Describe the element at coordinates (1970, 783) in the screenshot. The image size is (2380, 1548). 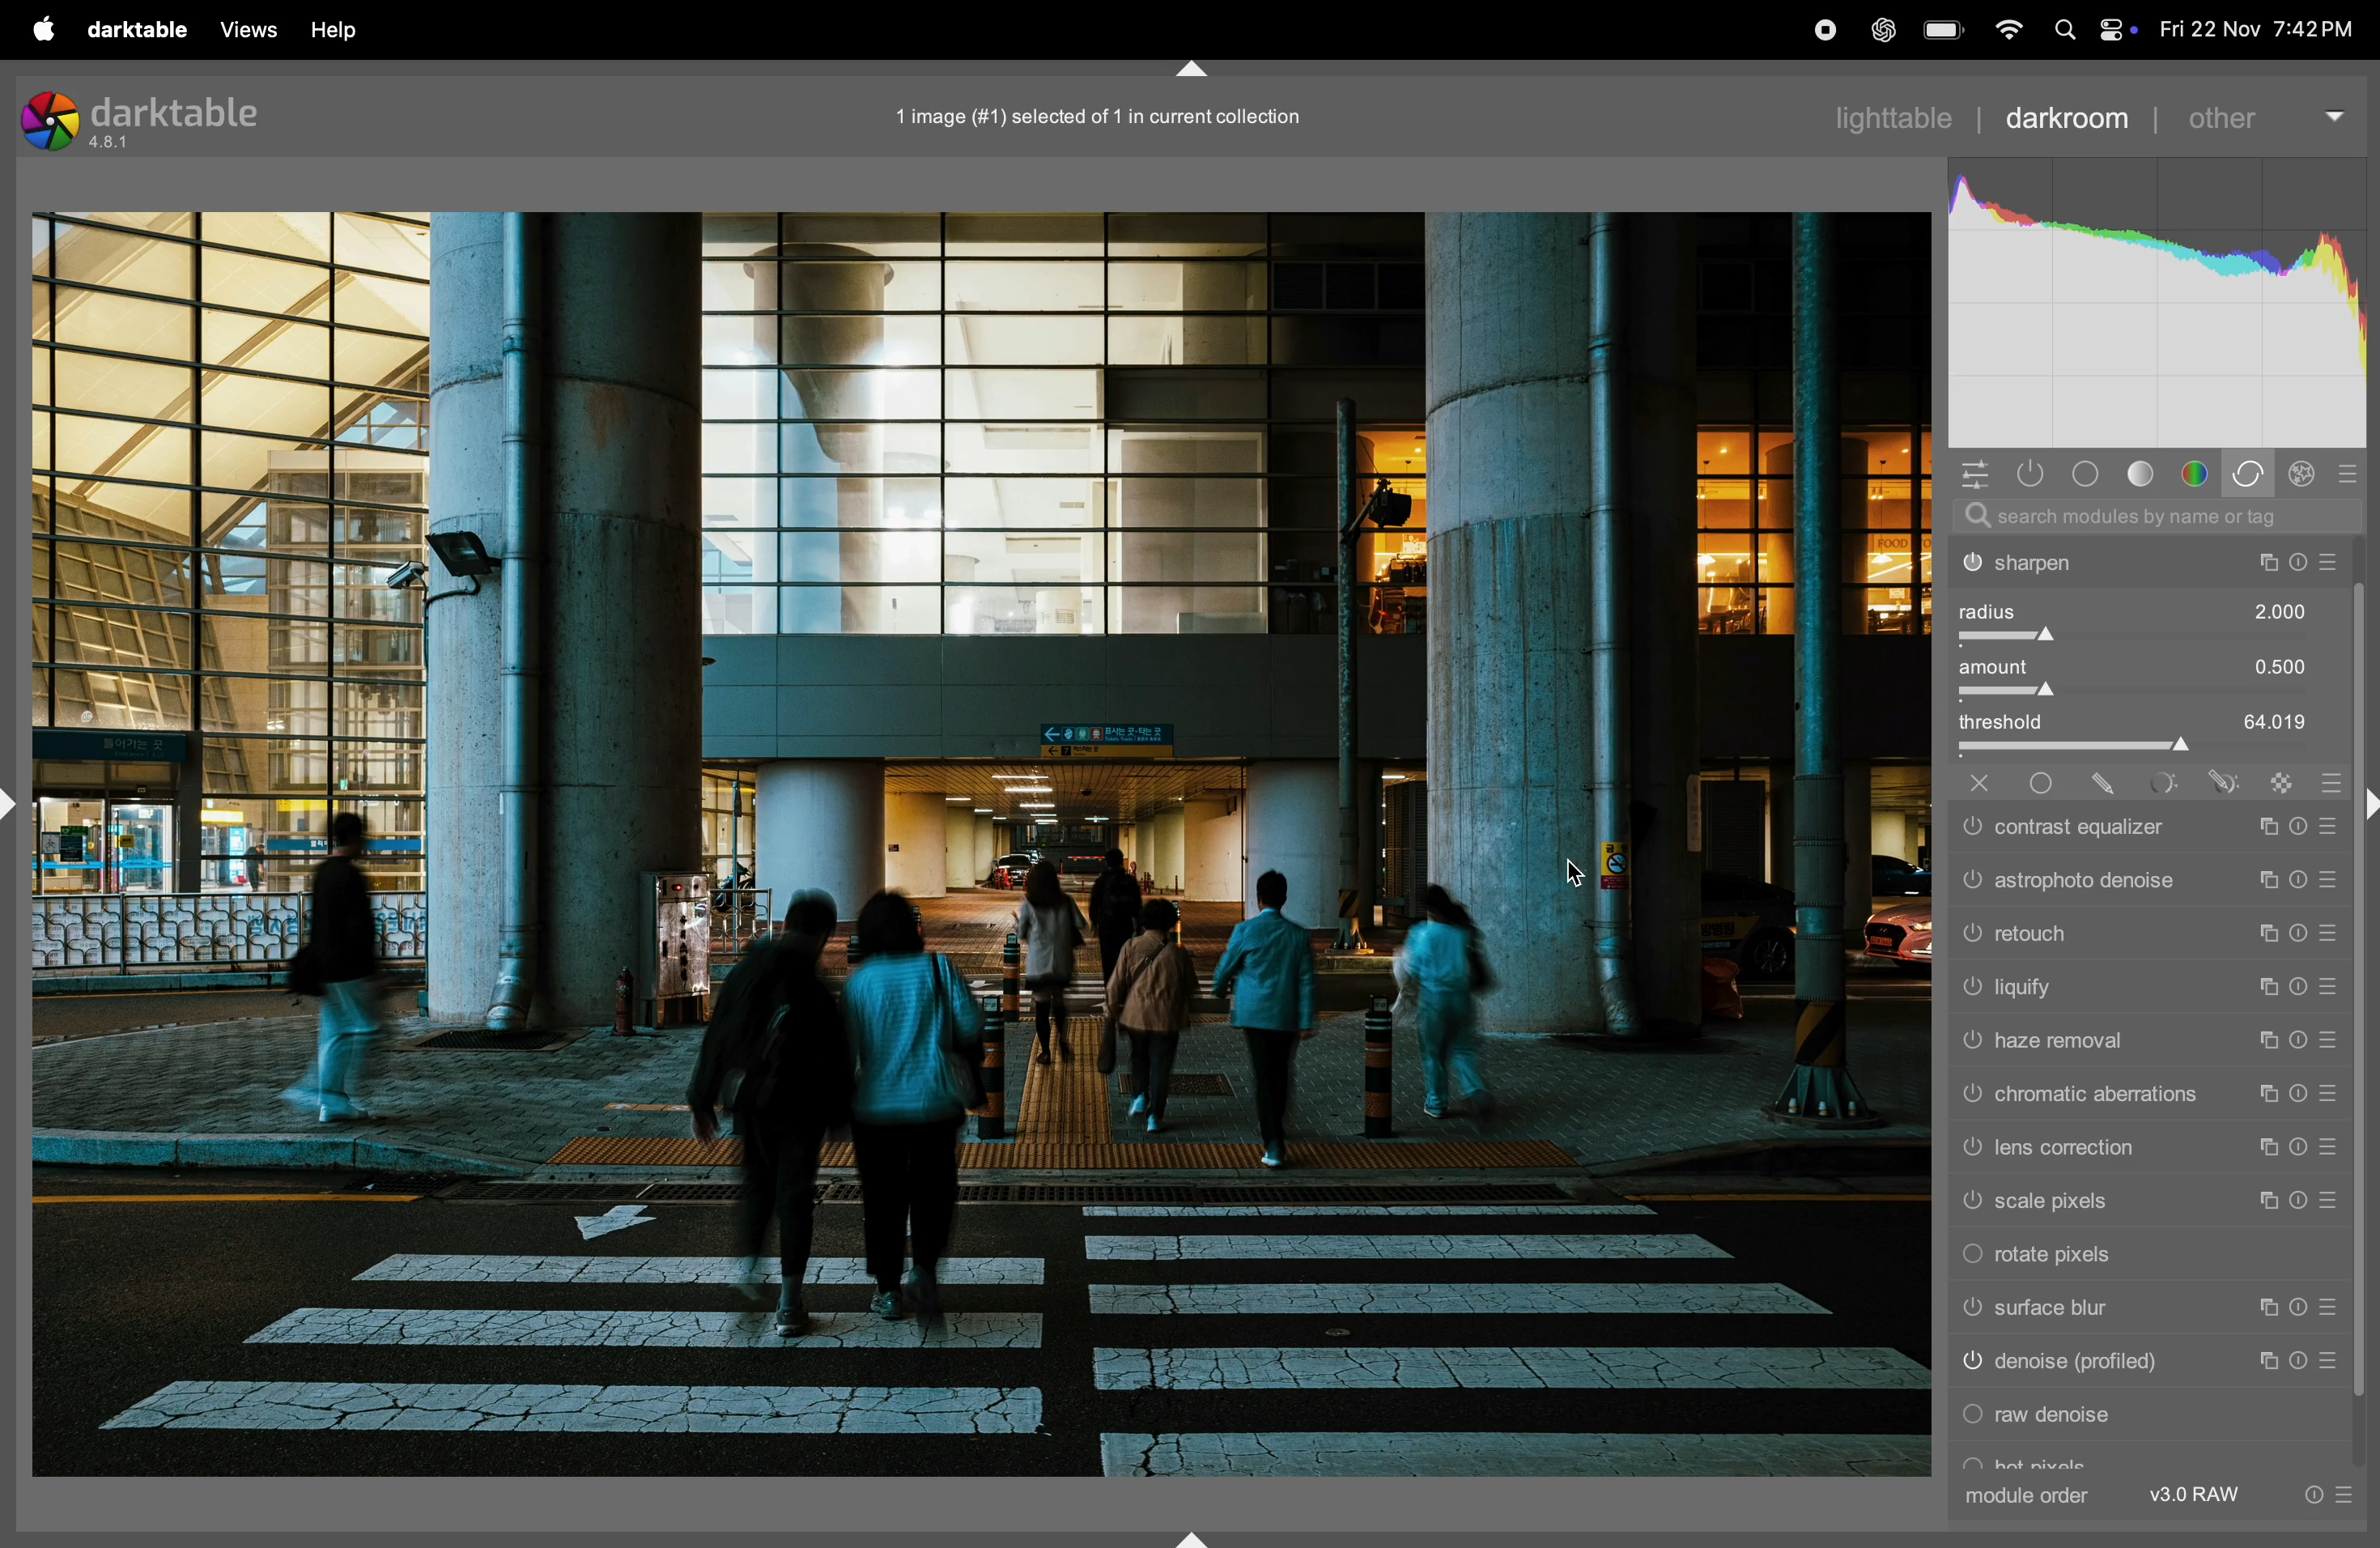
I see `close` at that location.